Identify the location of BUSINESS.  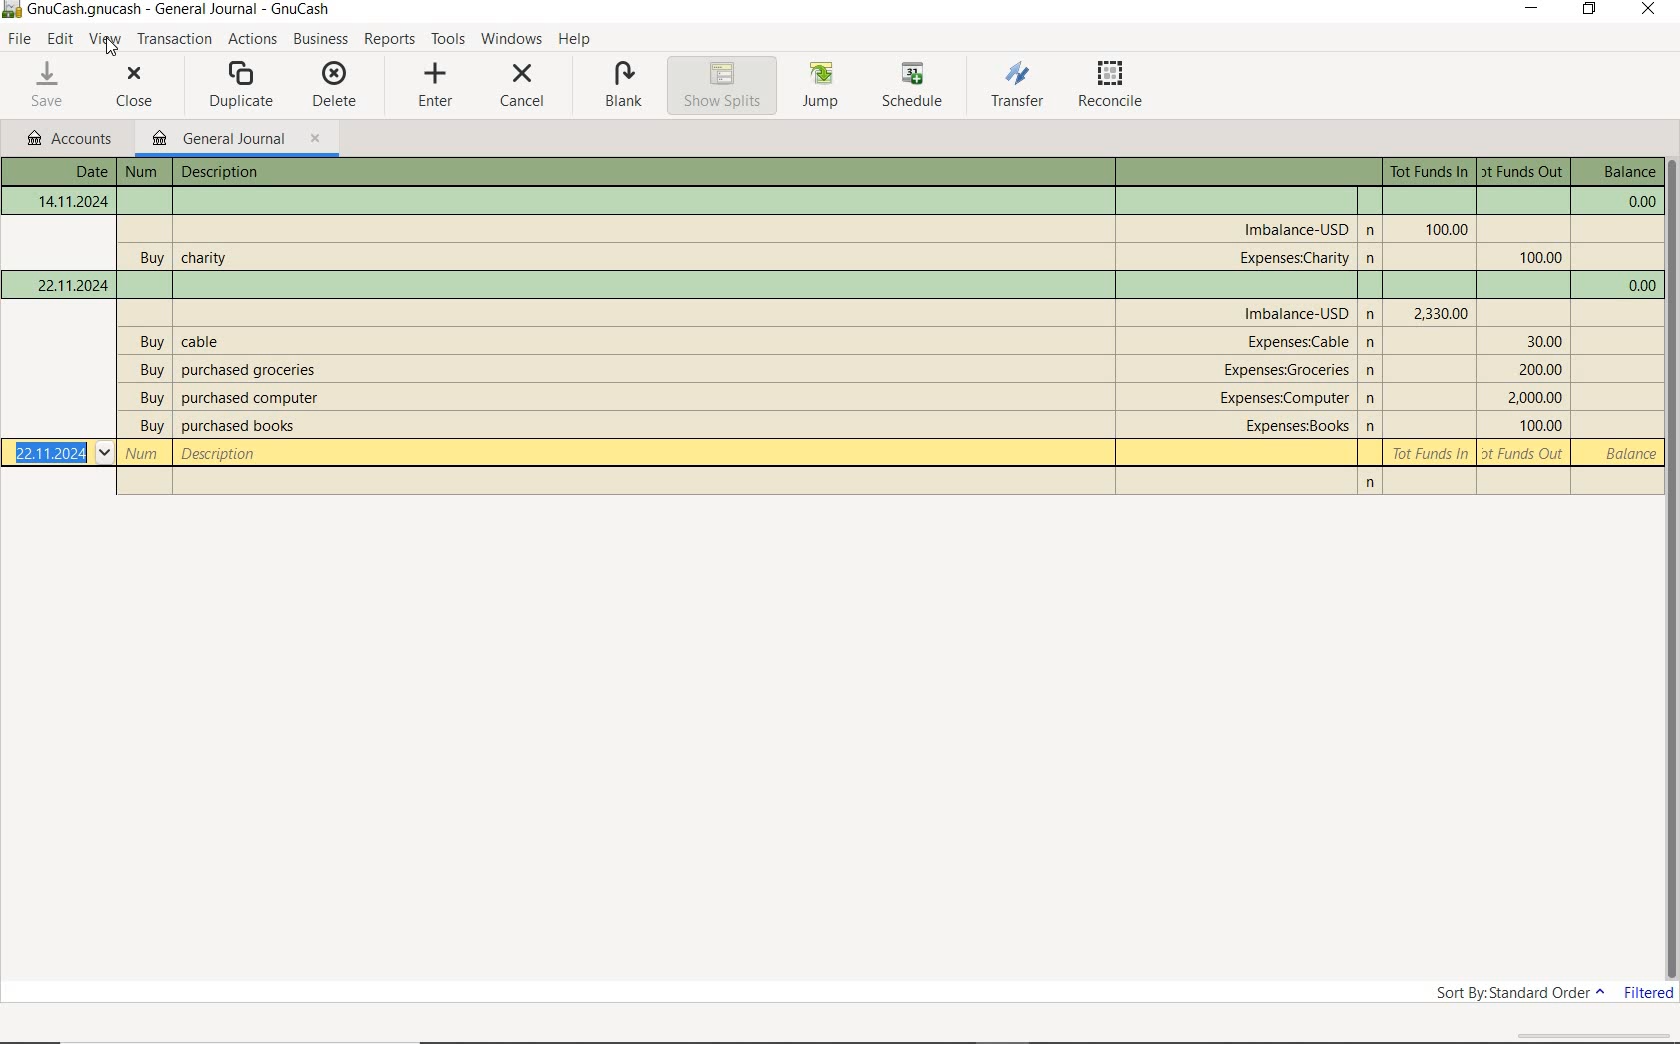
(321, 40).